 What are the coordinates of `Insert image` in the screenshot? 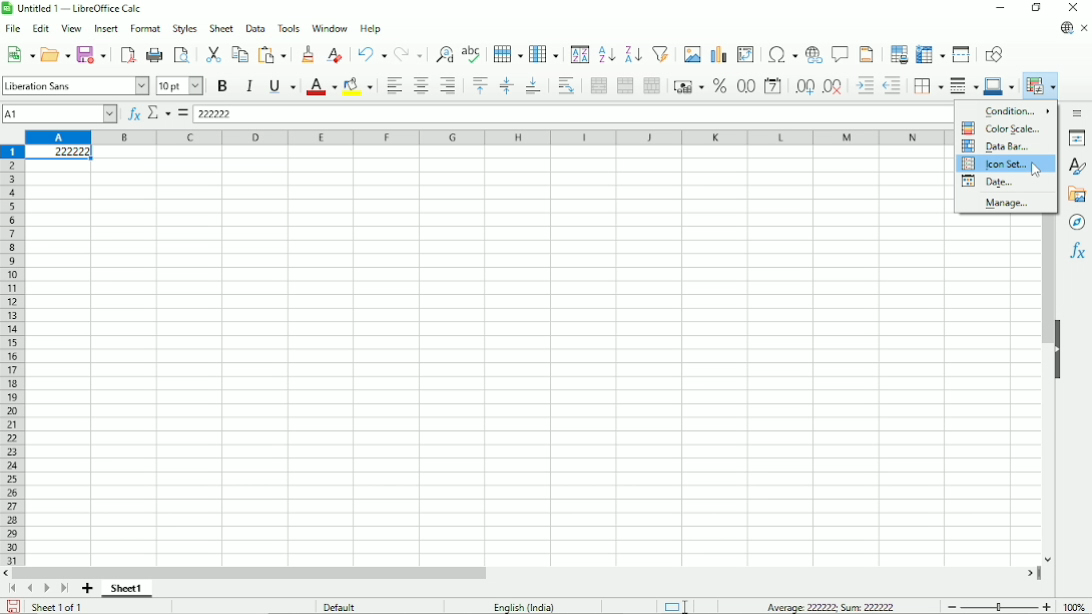 It's located at (693, 52).